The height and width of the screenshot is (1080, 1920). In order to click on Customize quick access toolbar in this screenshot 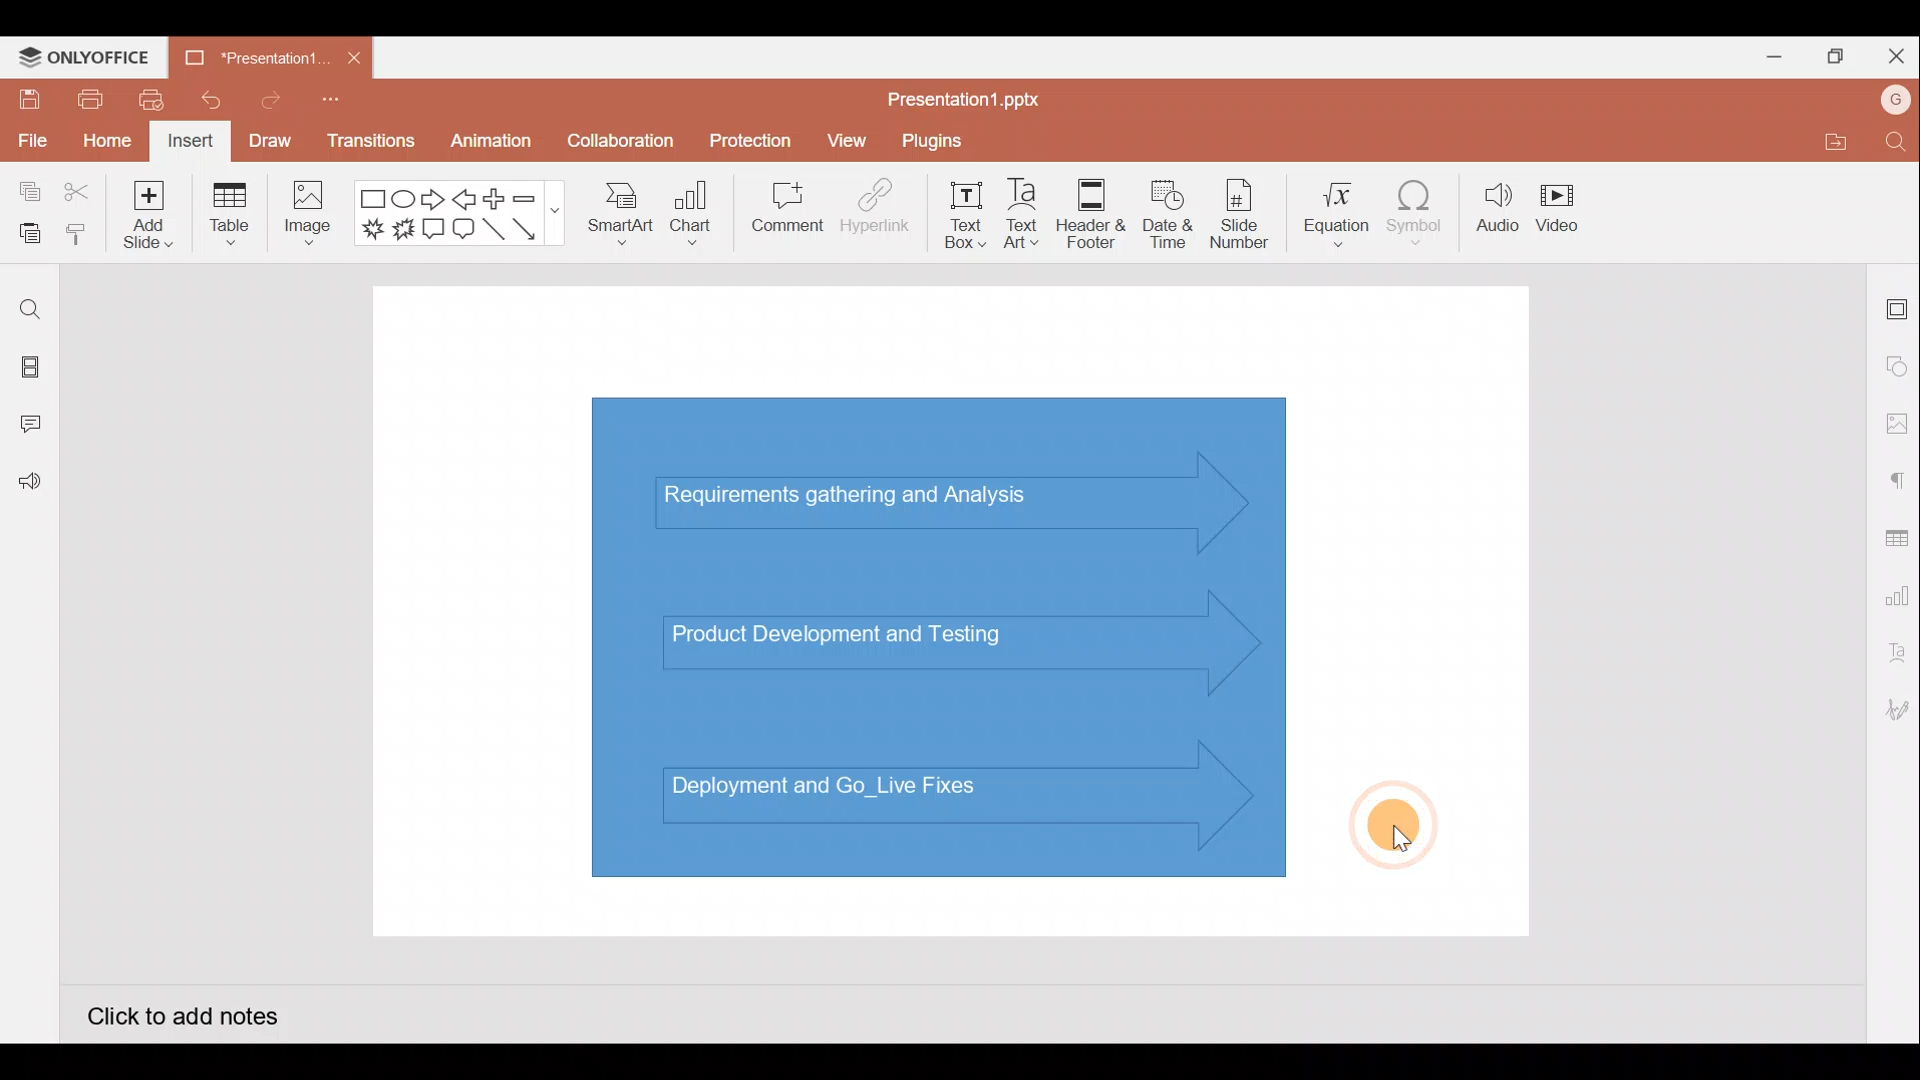, I will do `click(337, 106)`.